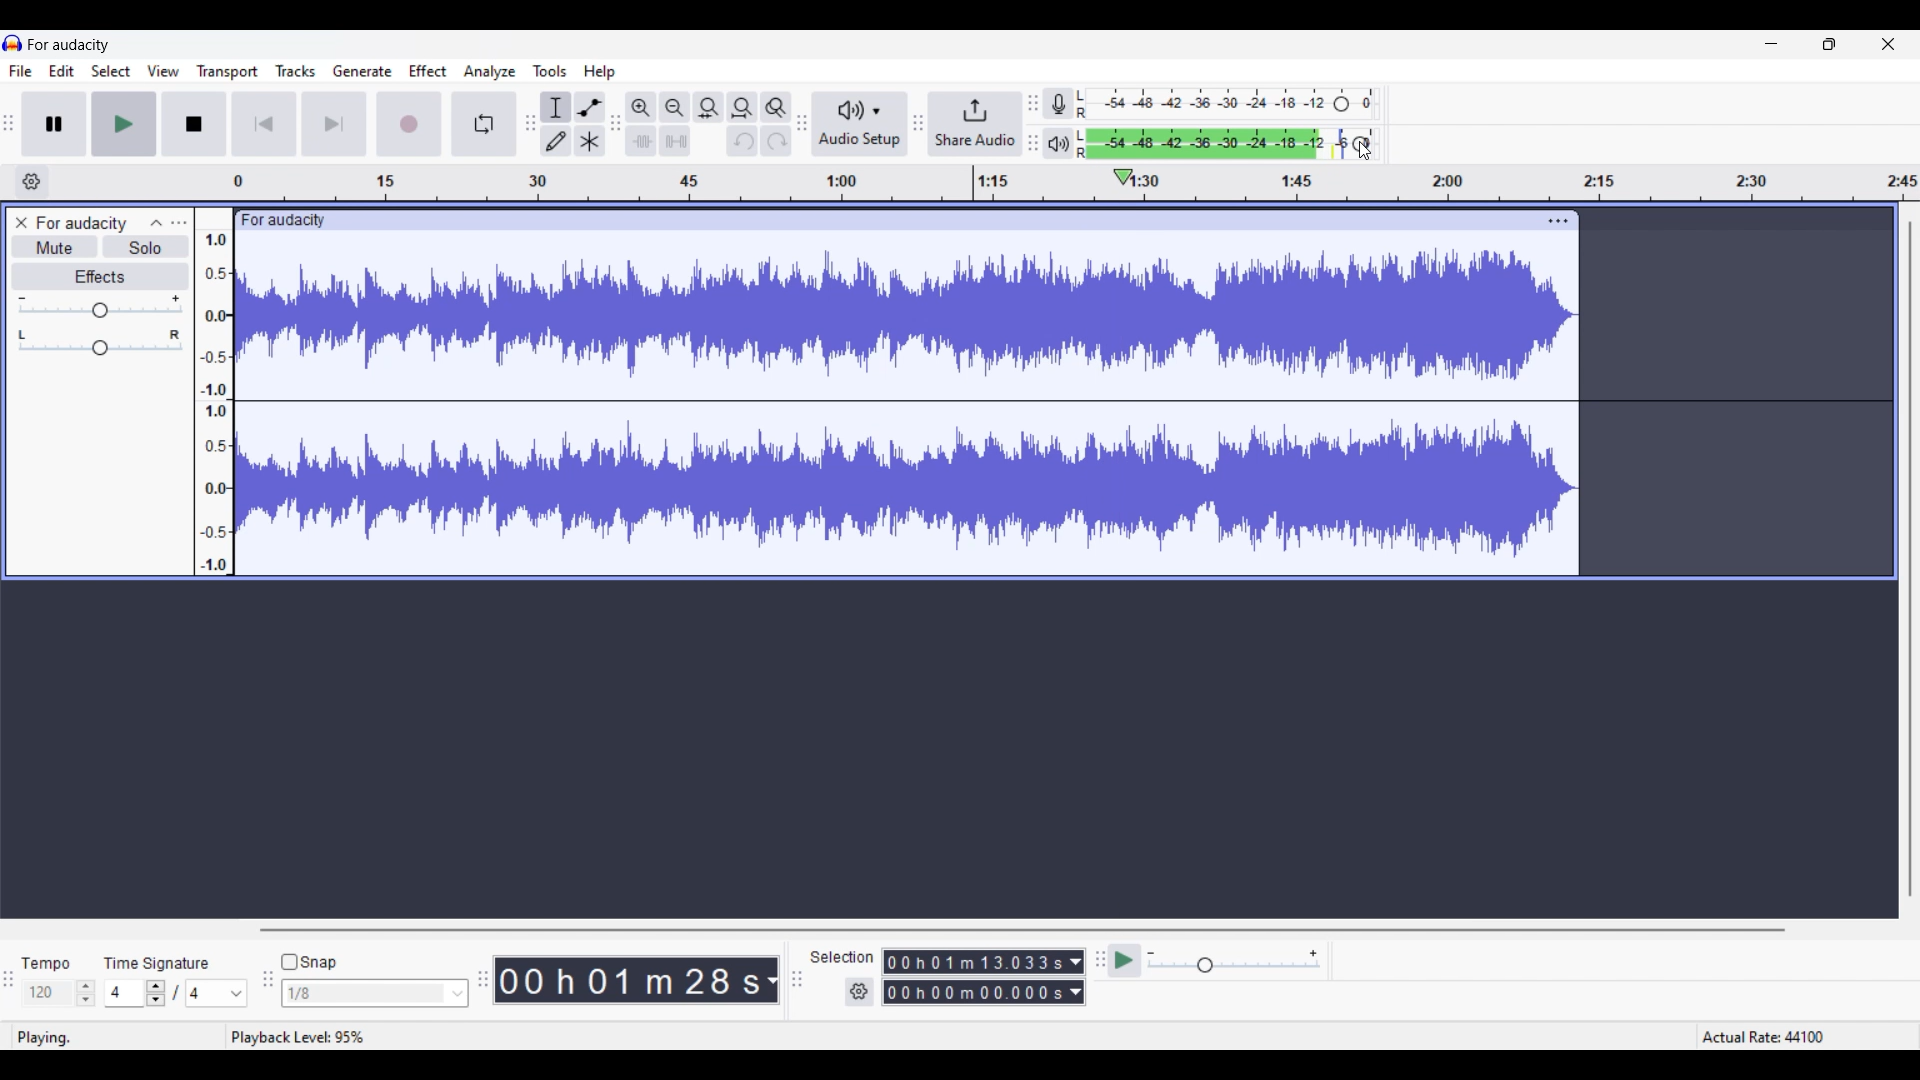  I want to click on Duration measurement options, so click(771, 980).